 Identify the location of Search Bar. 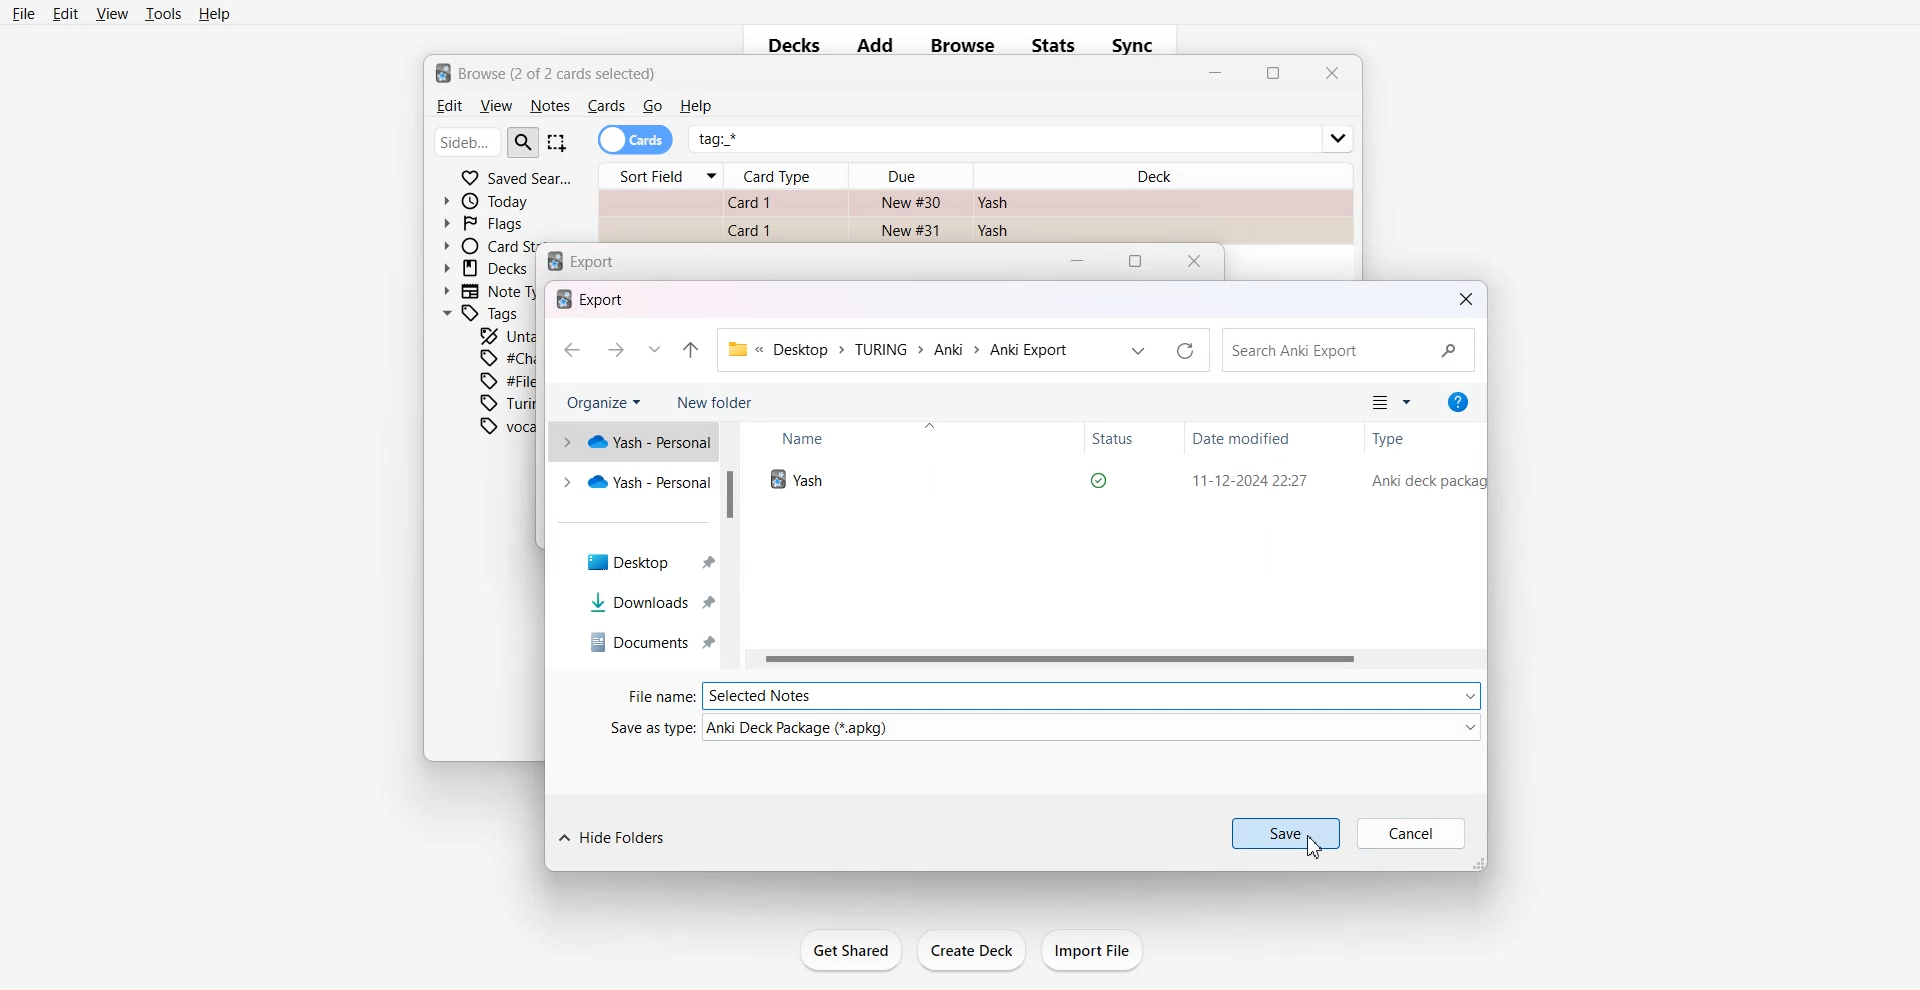
(1348, 350).